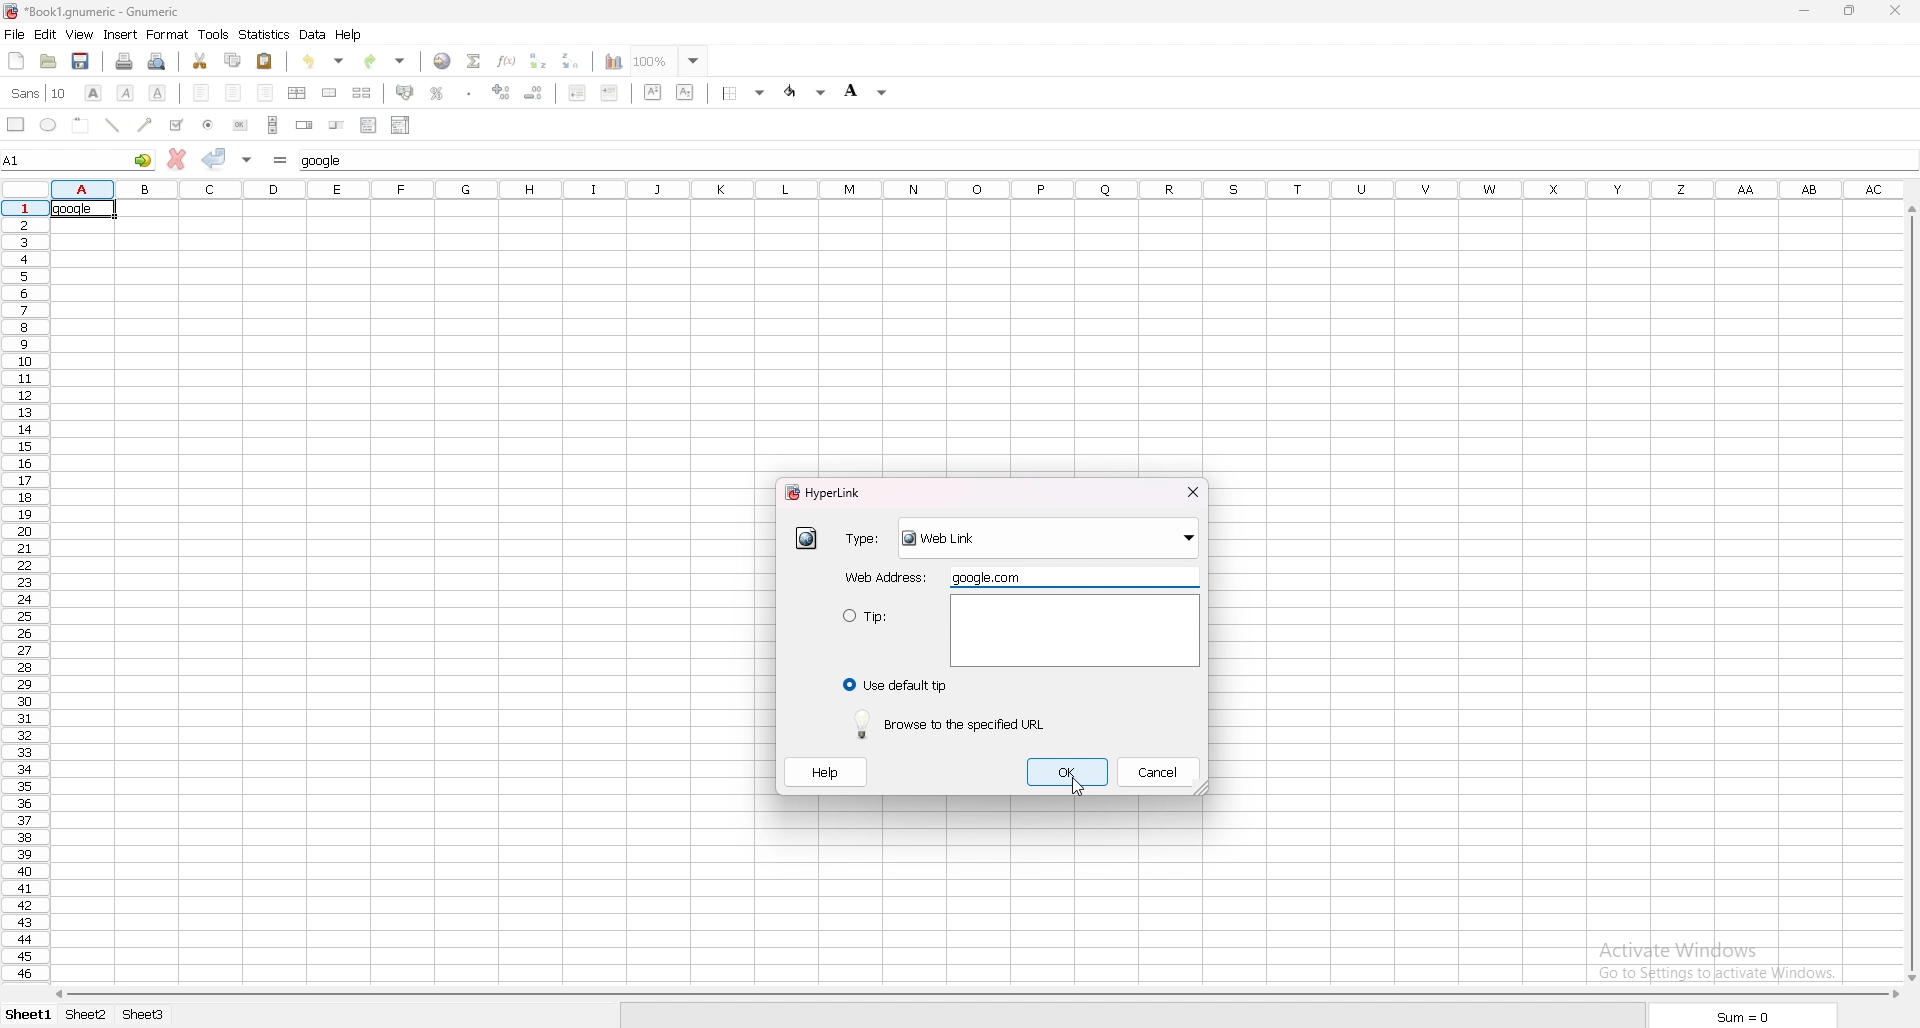  What do you see at coordinates (400, 124) in the screenshot?
I see `combo box` at bounding box center [400, 124].